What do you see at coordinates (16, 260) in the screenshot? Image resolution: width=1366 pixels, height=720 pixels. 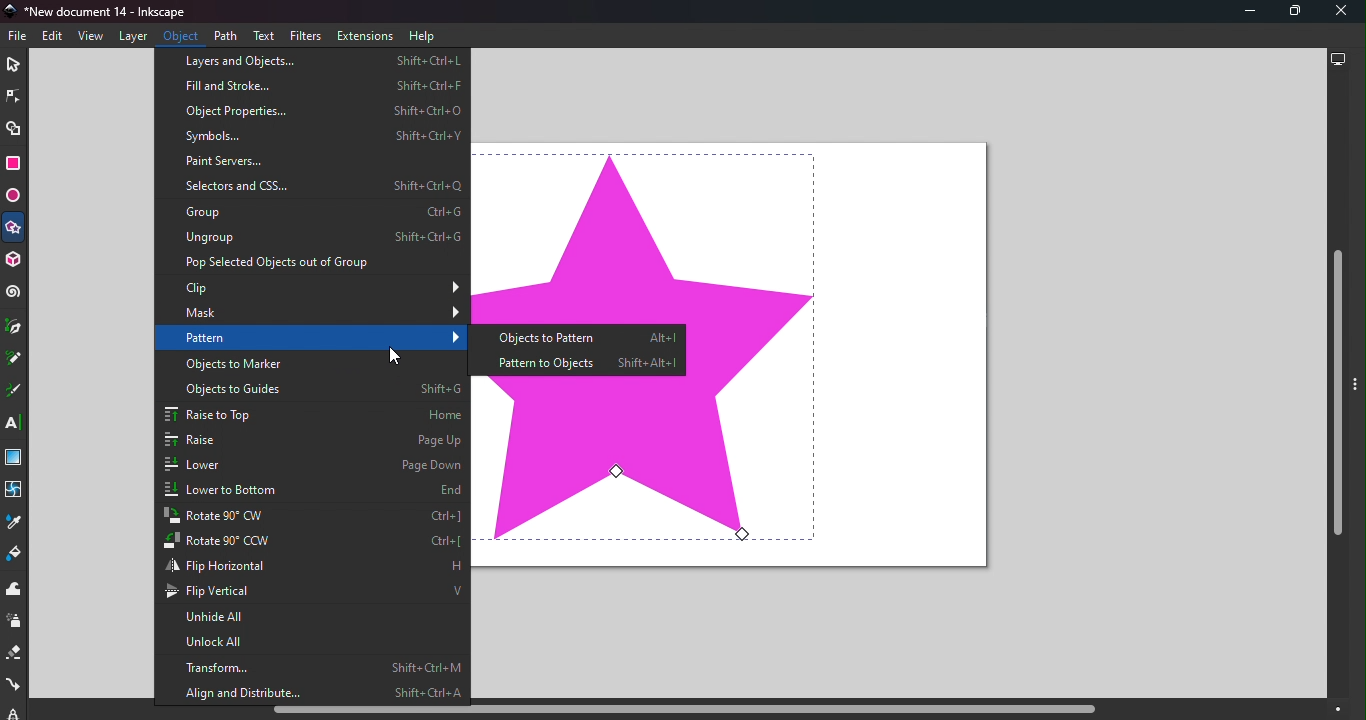 I see `3D box tool` at bounding box center [16, 260].